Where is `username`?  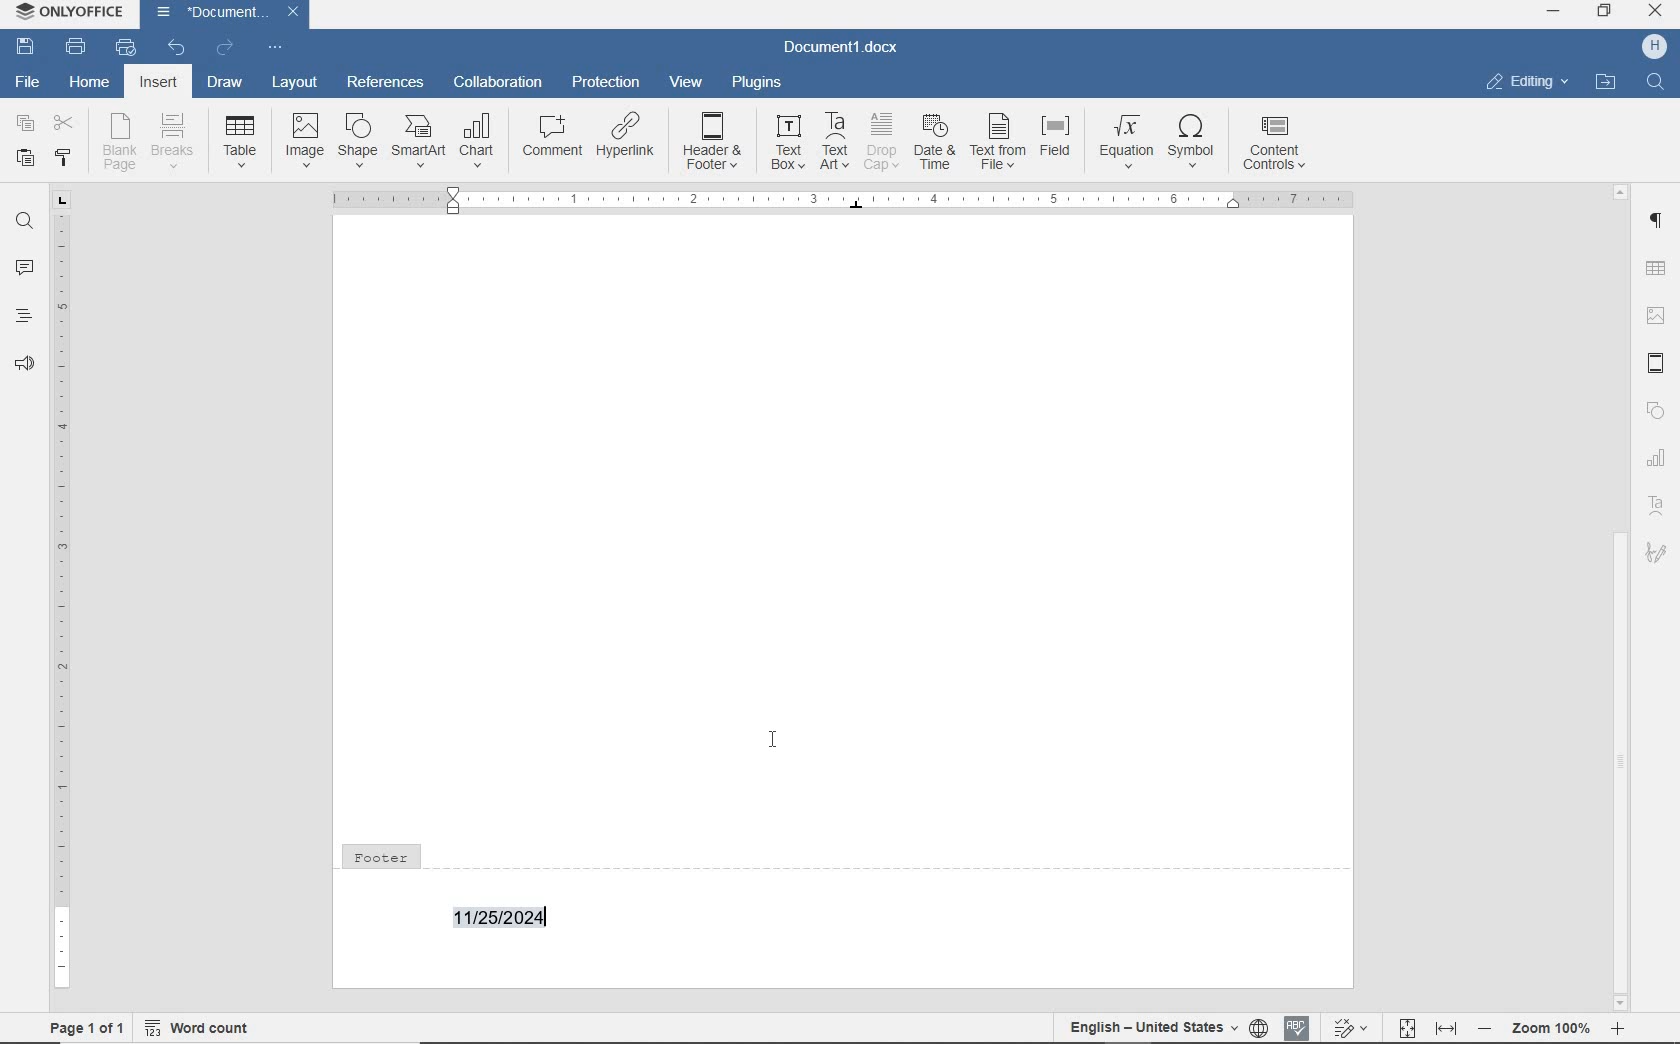 username is located at coordinates (1655, 47).